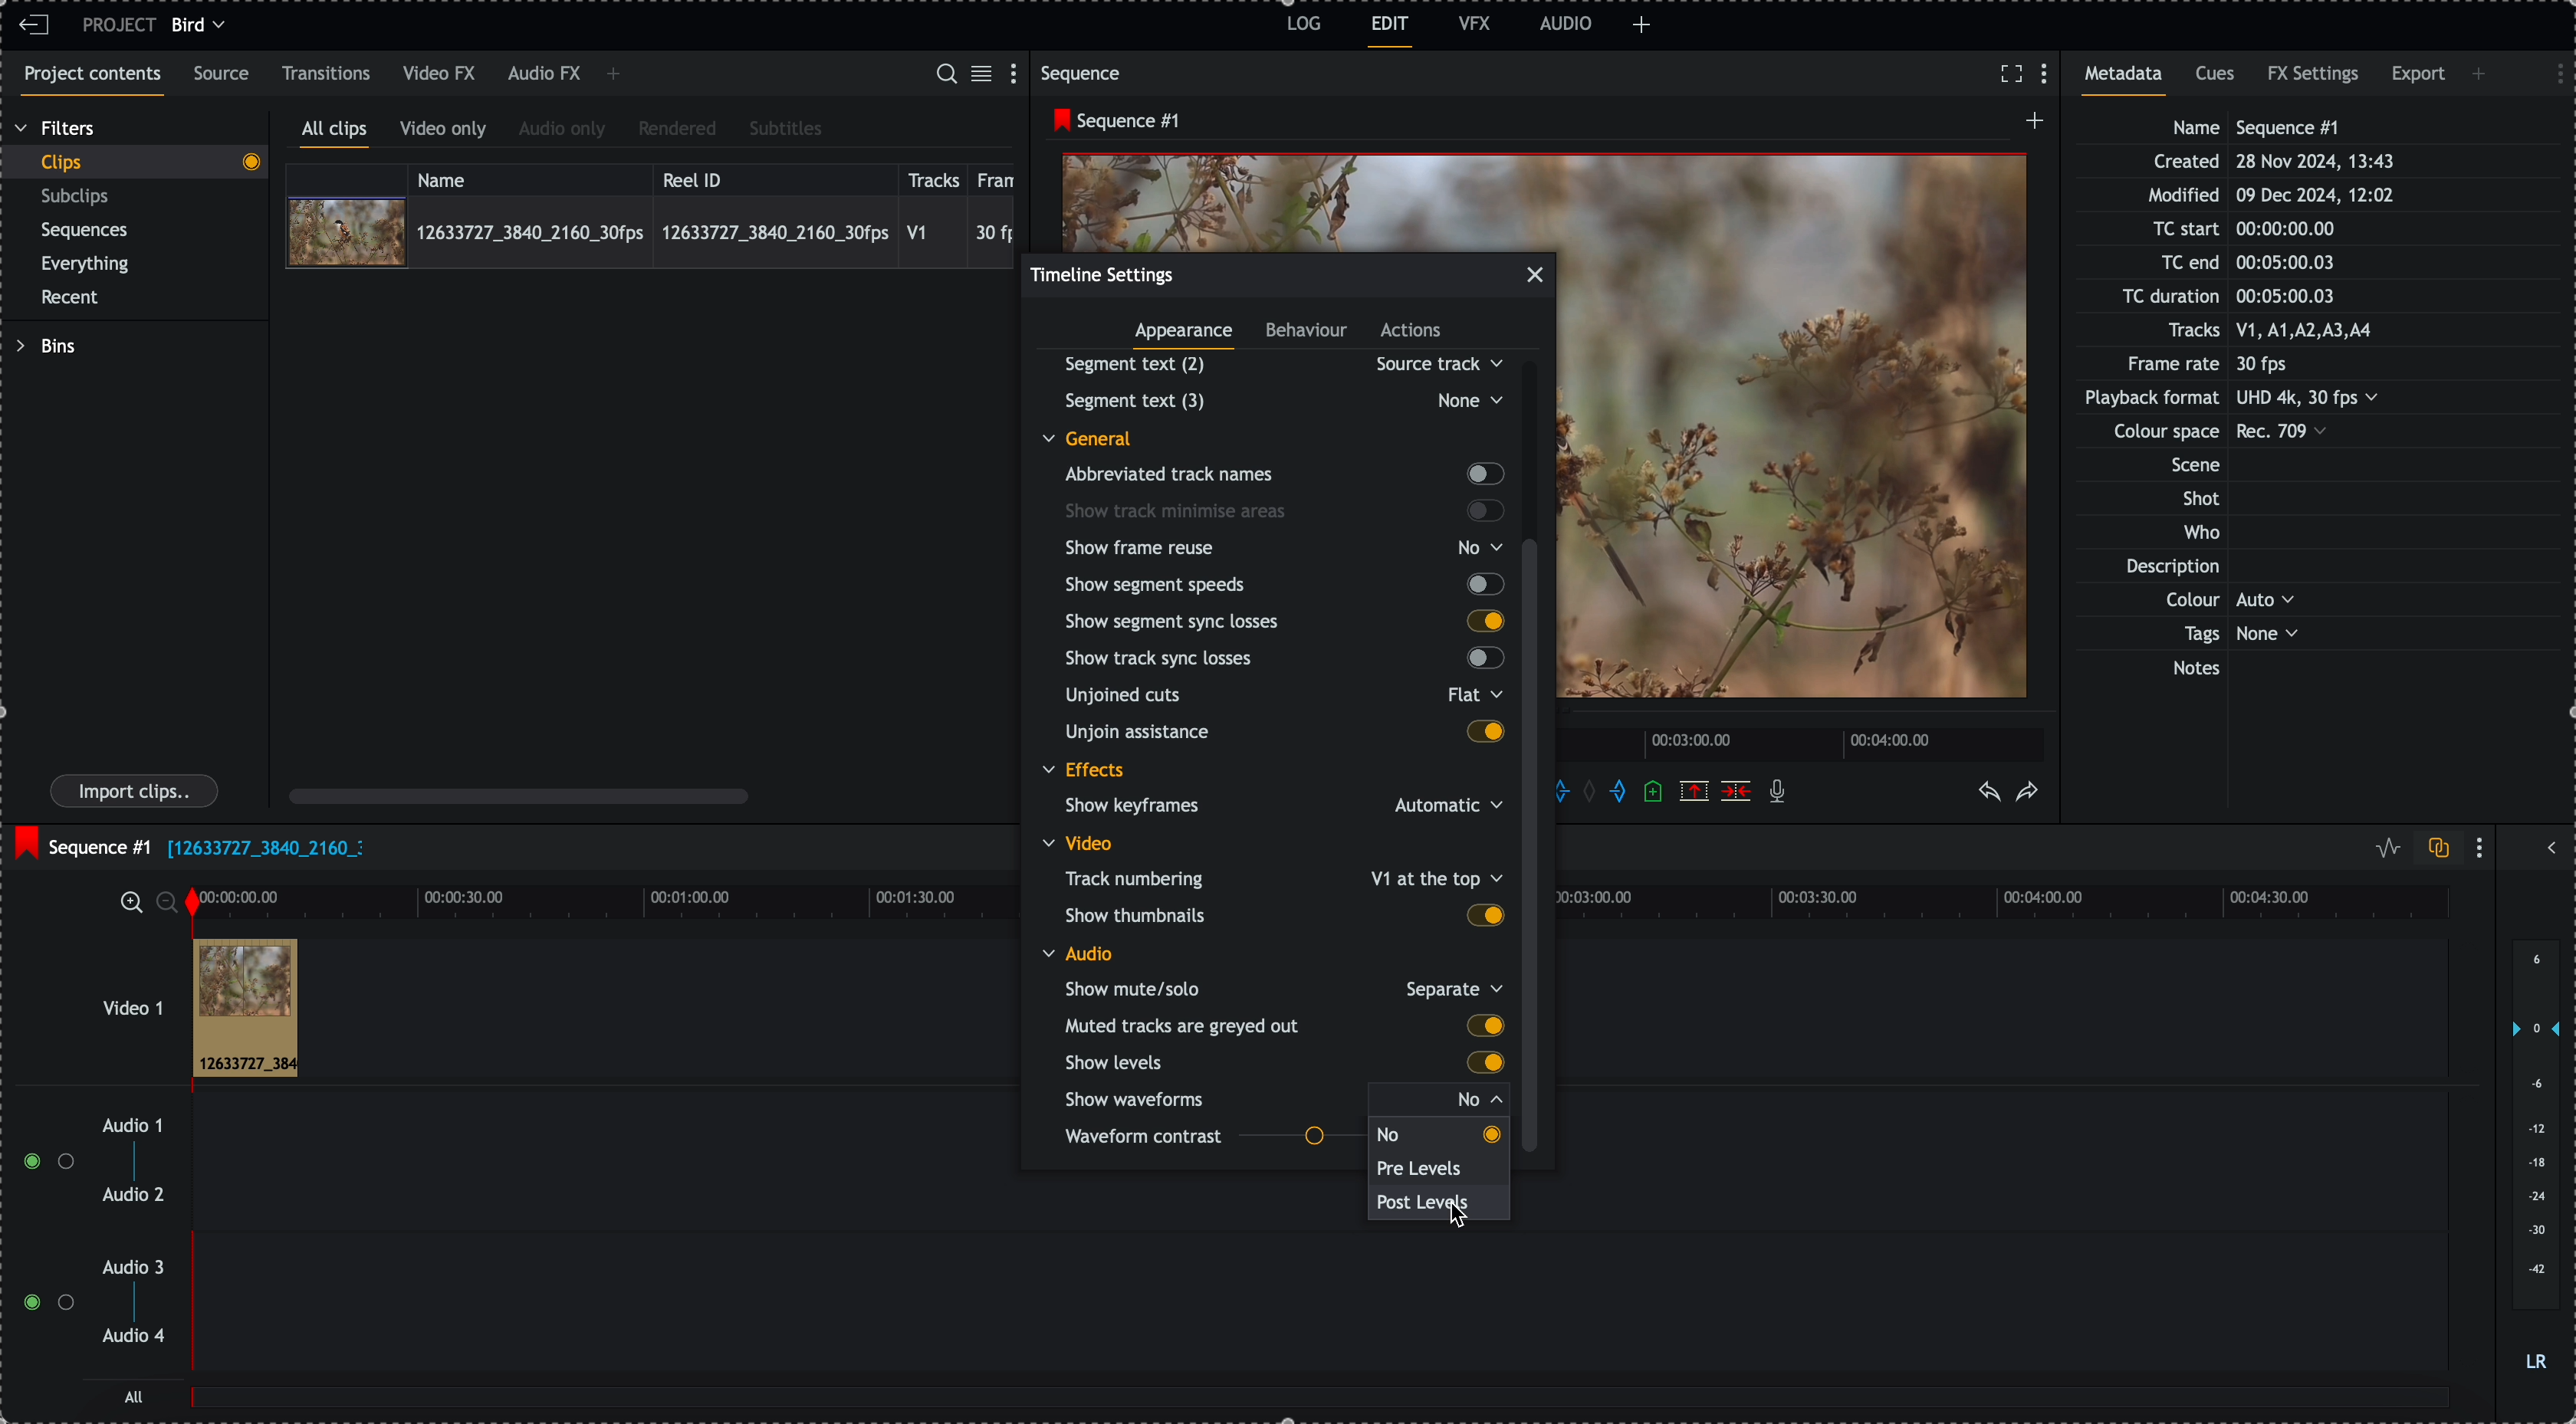  I want to click on toggle audio levels editing, so click(2383, 848).